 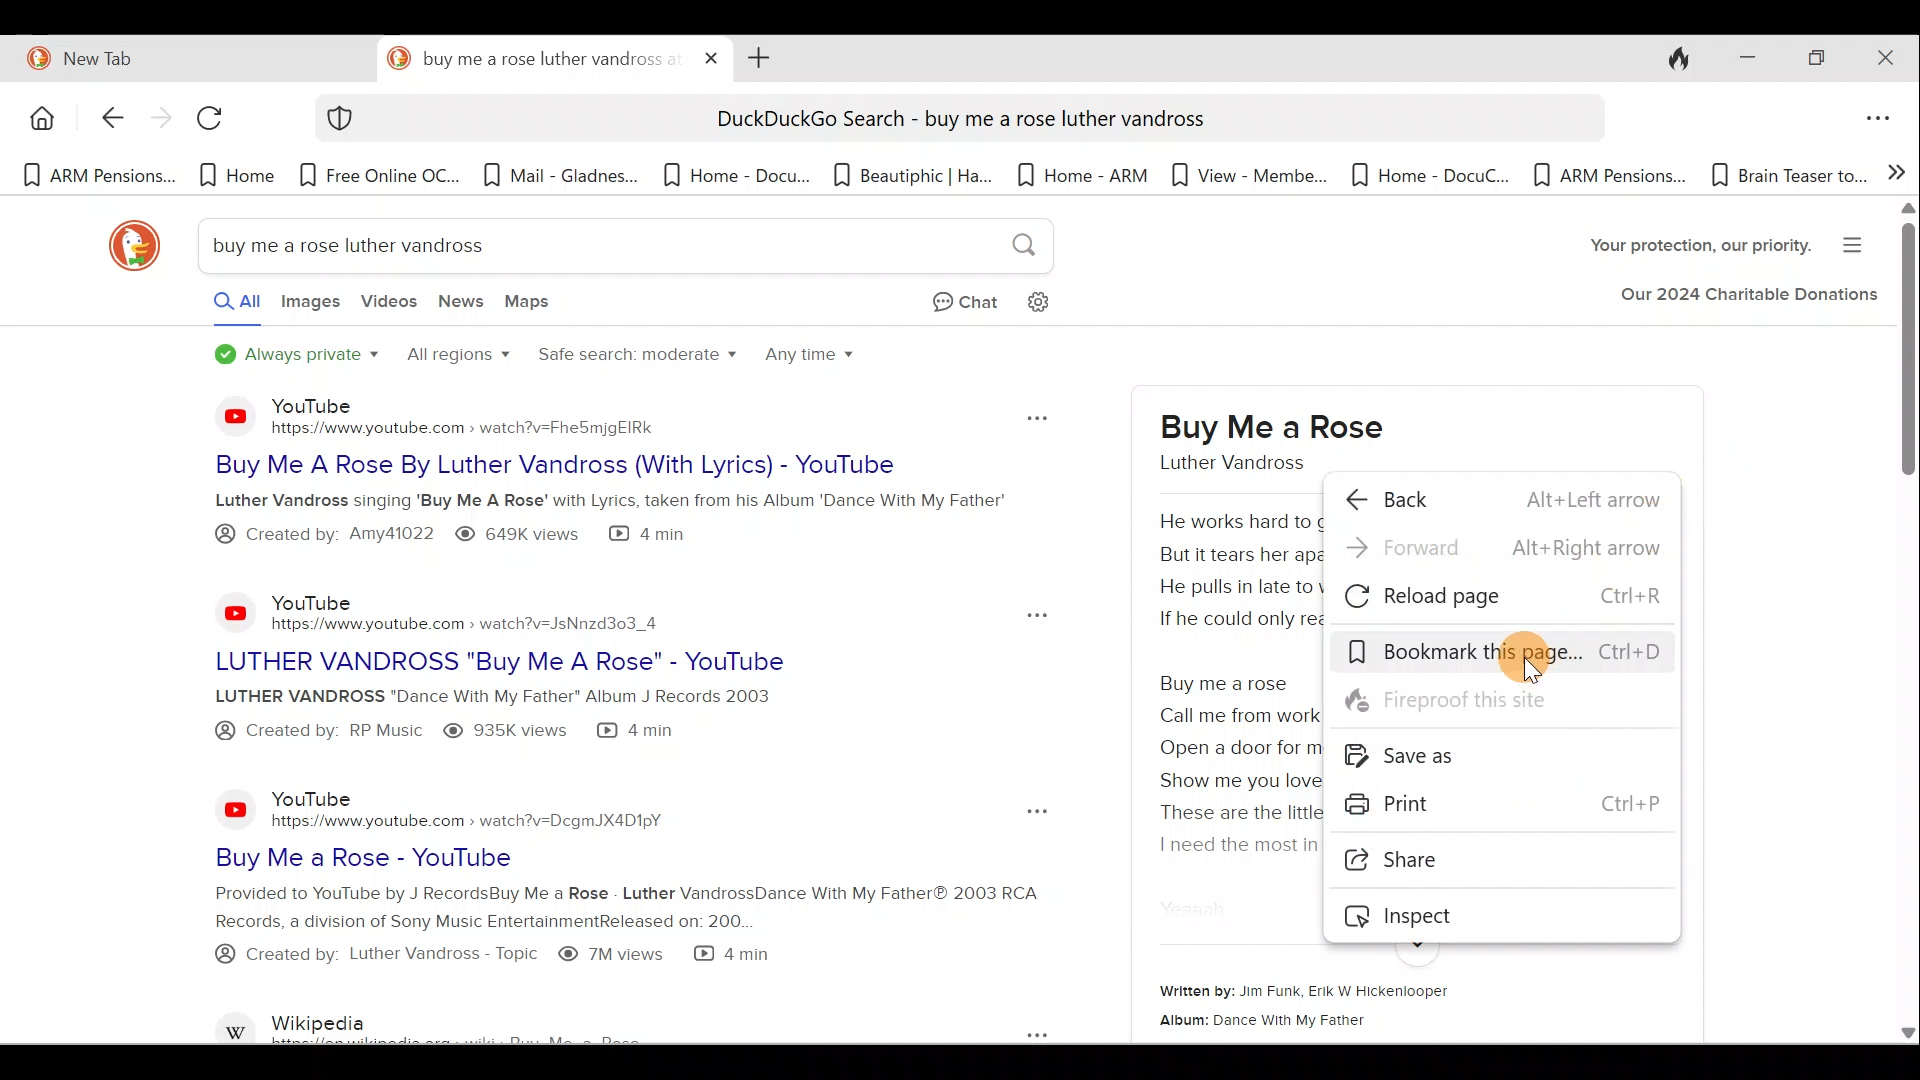 What do you see at coordinates (298, 356) in the screenshot?
I see `Always private` at bounding box center [298, 356].